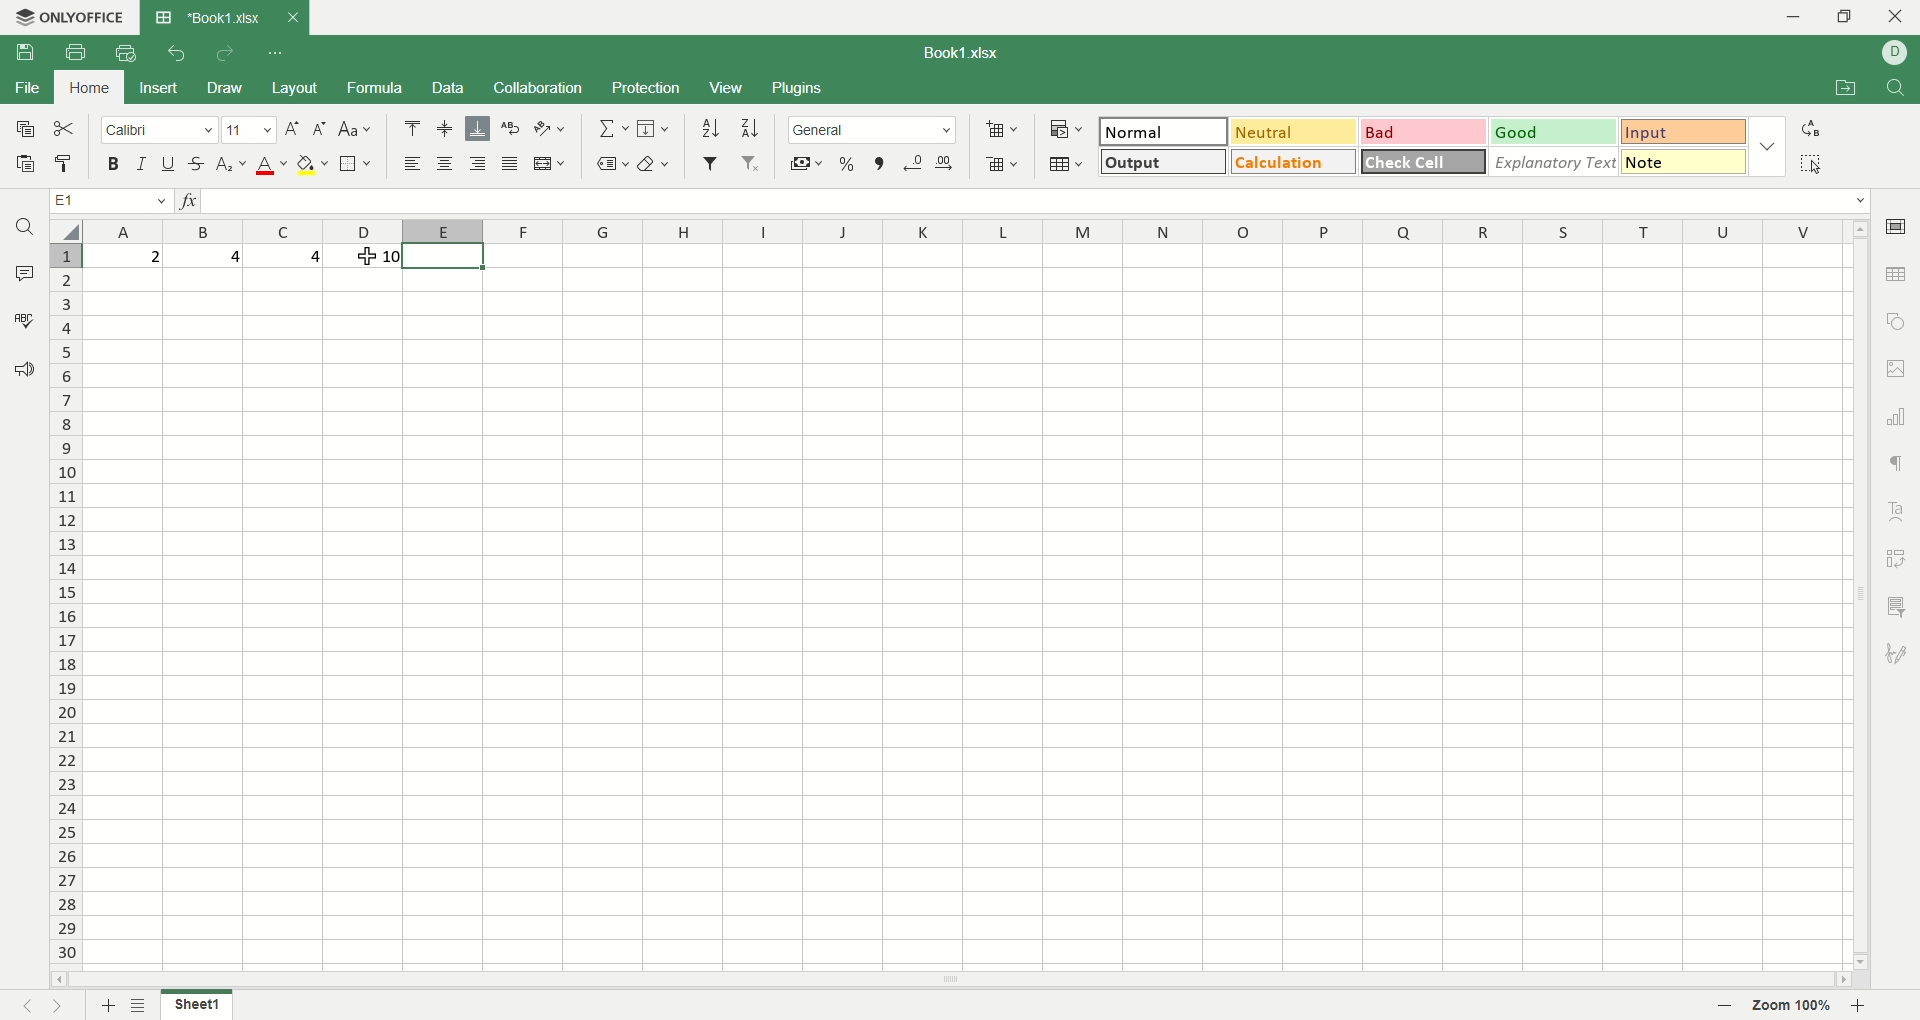 This screenshot has height=1020, width=1920. What do you see at coordinates (59, 608) in the screenshot?
I see `rows` at bounding box center [59, 608].